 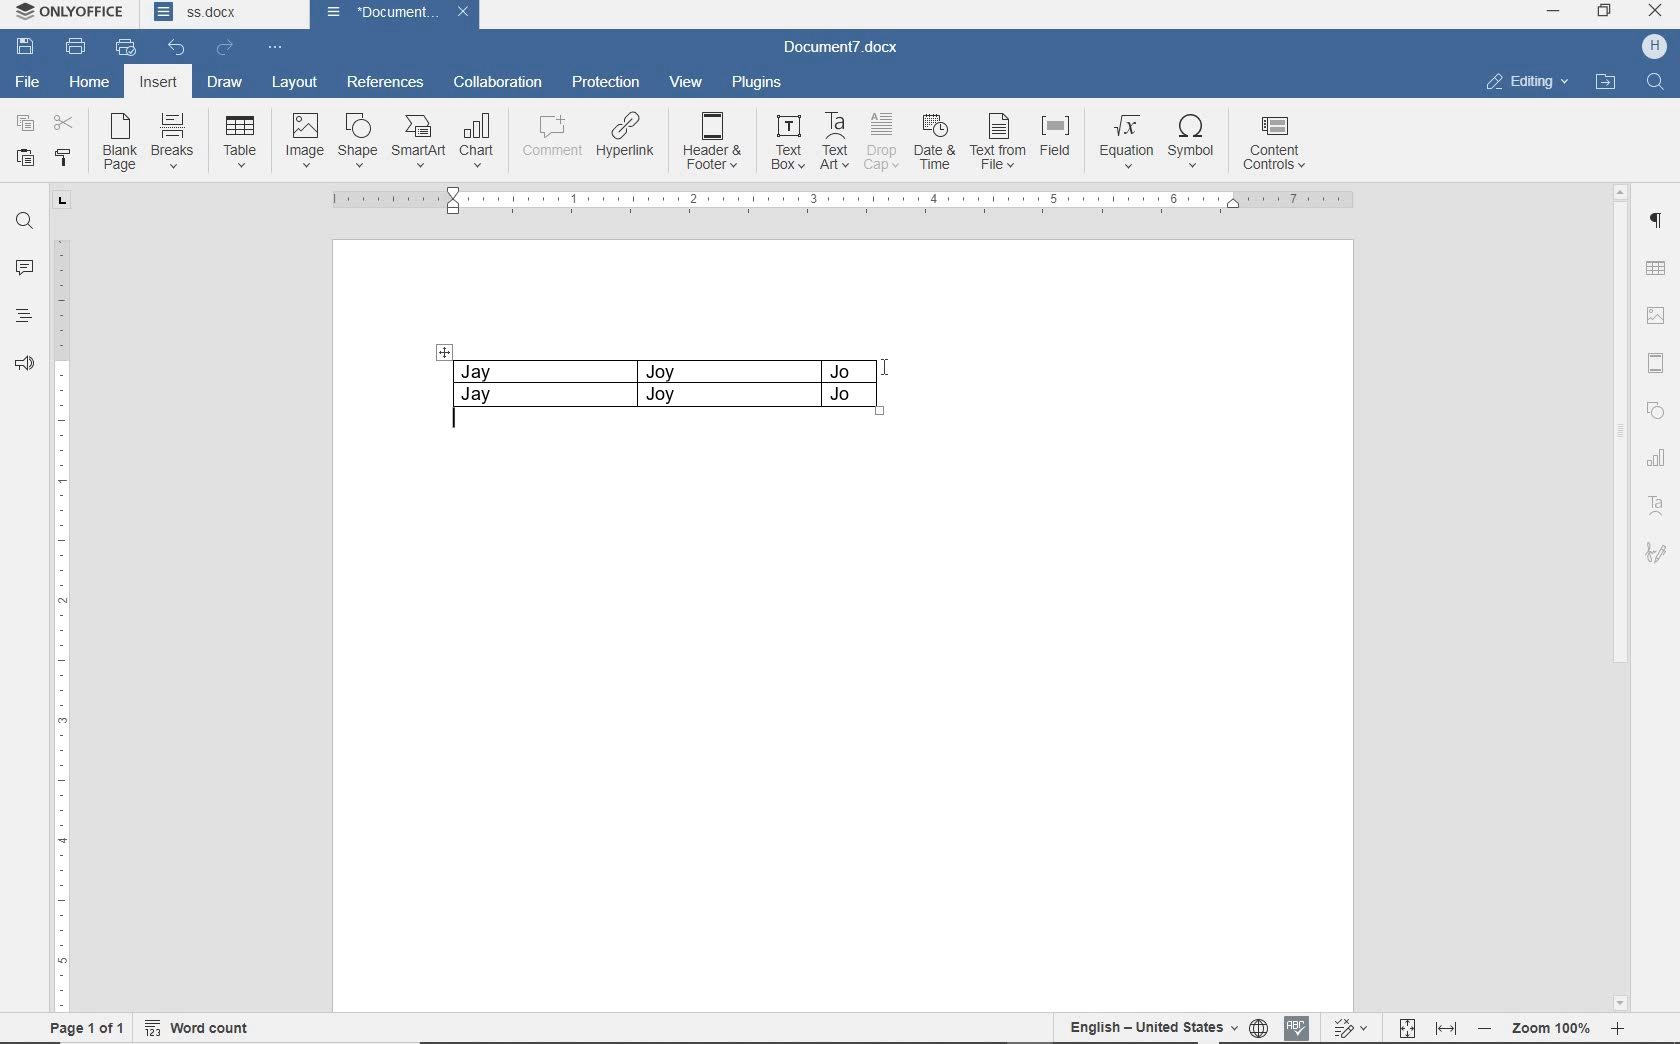 What do you see at coordinates (1656, 505) in the screenshot?
I see `TEXT ART` at bounding box center [1656, 505].